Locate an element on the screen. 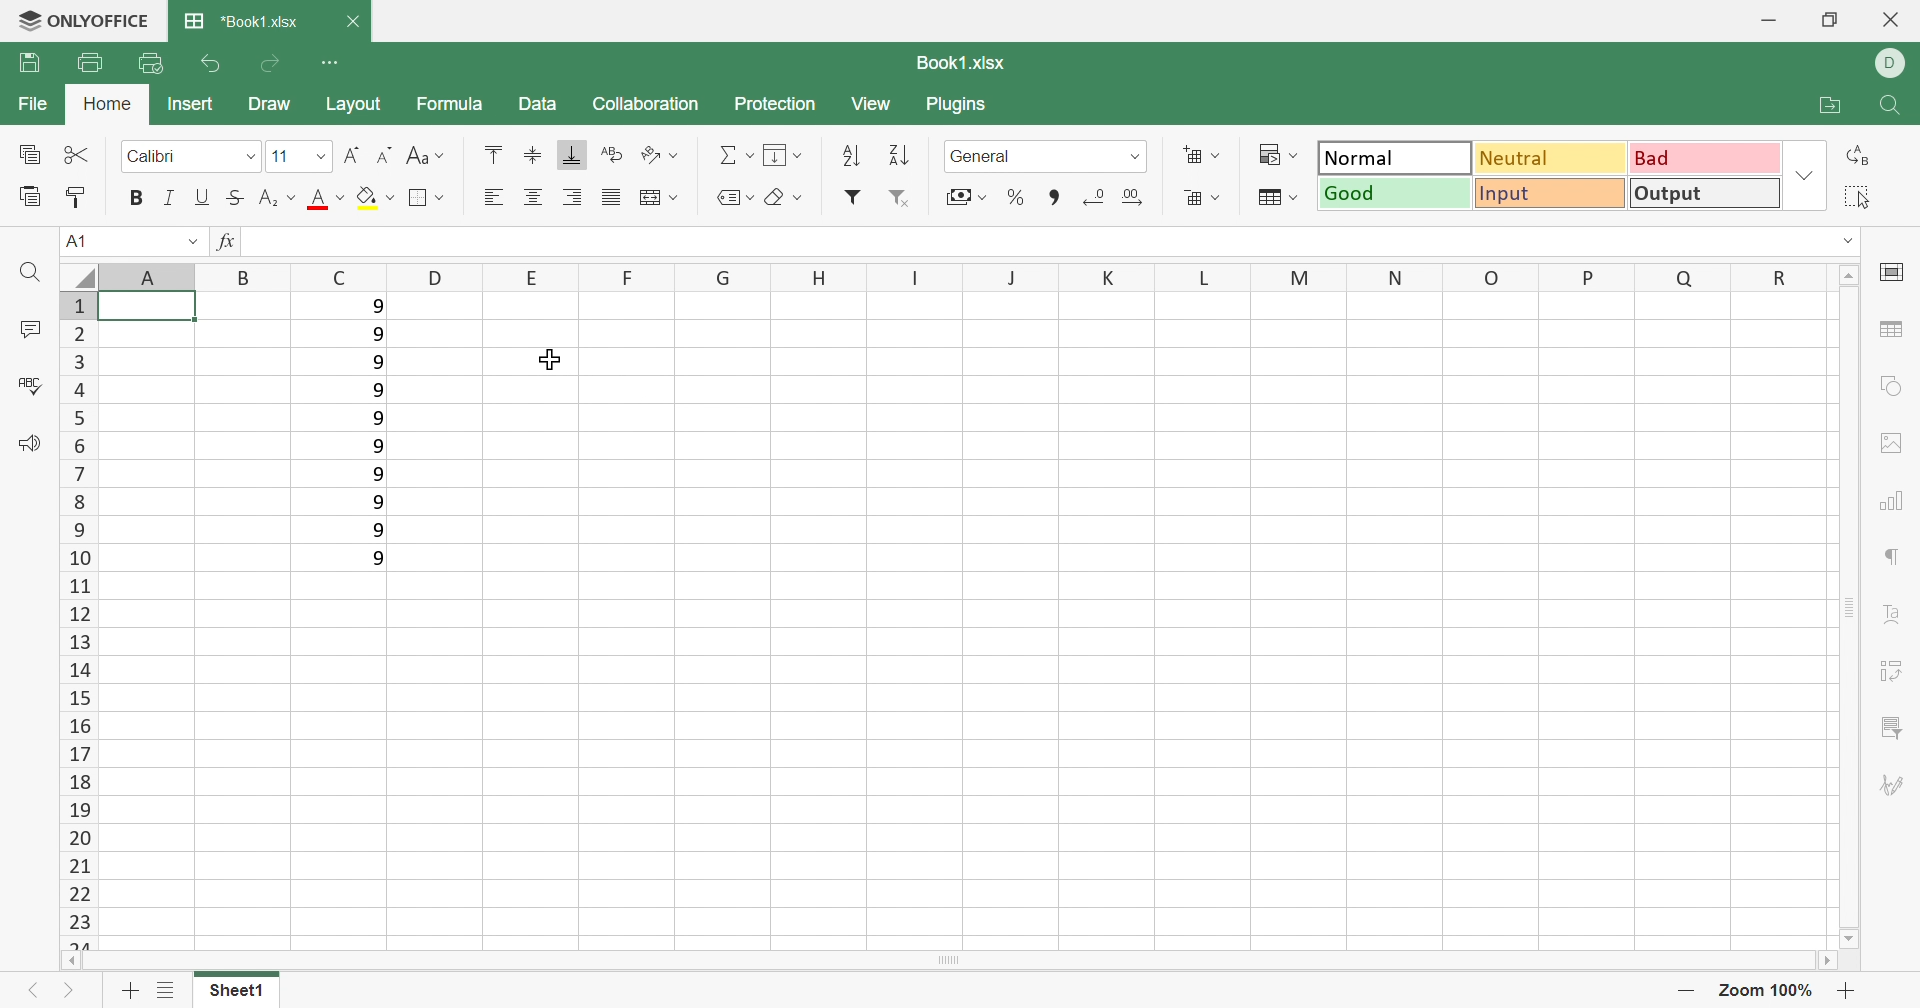  Drop Down is located at coordinates (1801, 176).